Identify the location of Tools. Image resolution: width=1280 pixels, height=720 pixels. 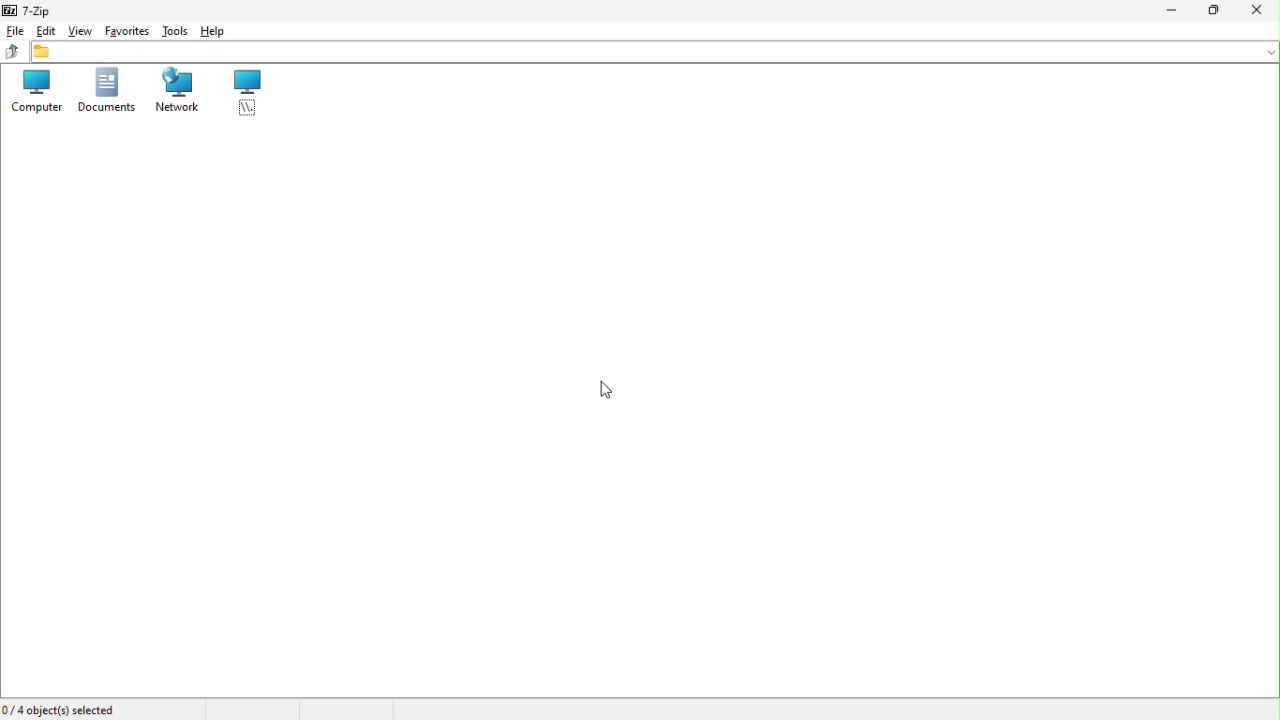
(175, 29).